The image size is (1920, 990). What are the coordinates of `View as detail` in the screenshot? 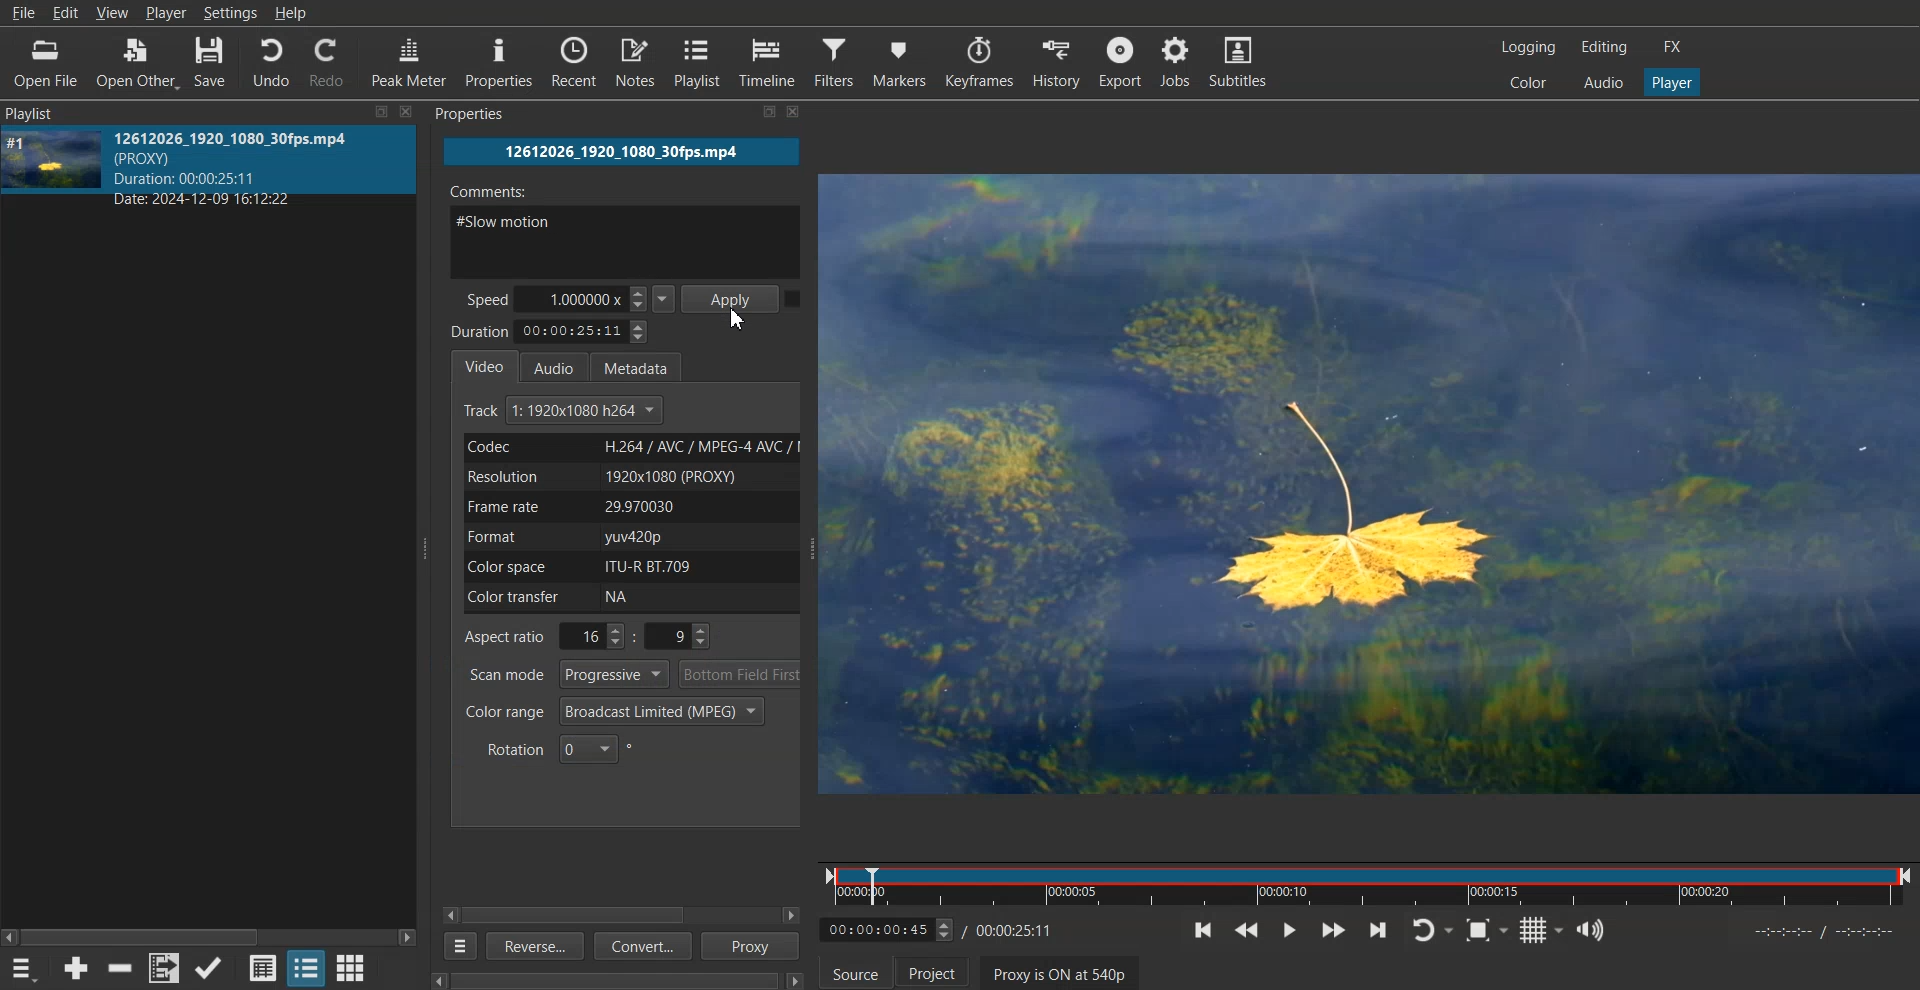 It's located at (262, 967).